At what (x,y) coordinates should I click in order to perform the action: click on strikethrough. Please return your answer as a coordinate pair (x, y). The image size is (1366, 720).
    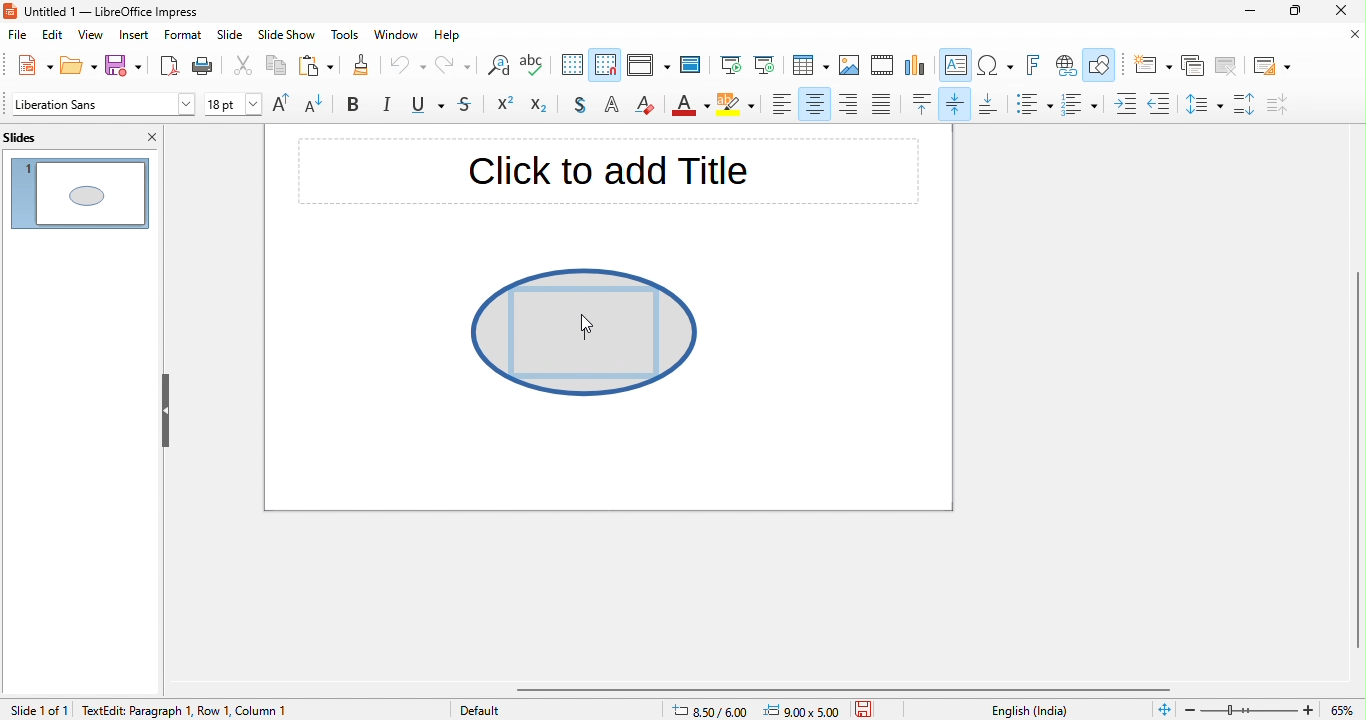
    Looking at the image, I should click on (469, 106).